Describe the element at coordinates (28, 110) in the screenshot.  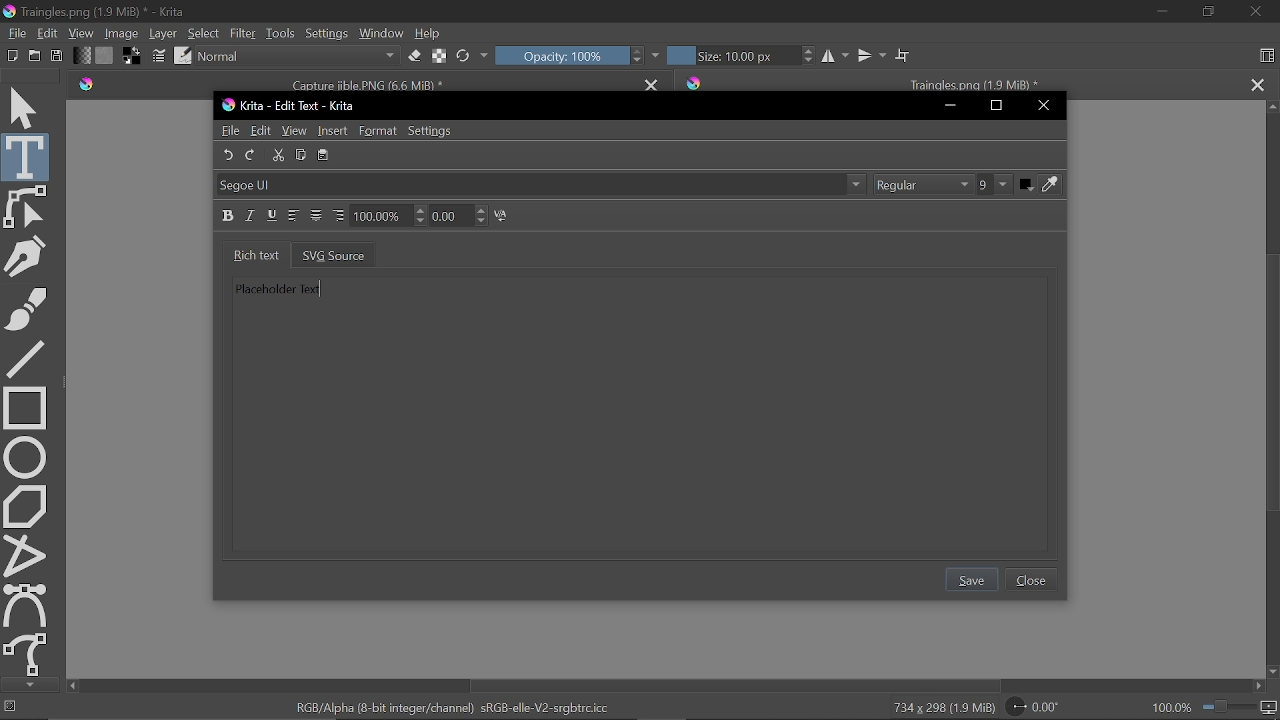
I see `Move tool` at that location.